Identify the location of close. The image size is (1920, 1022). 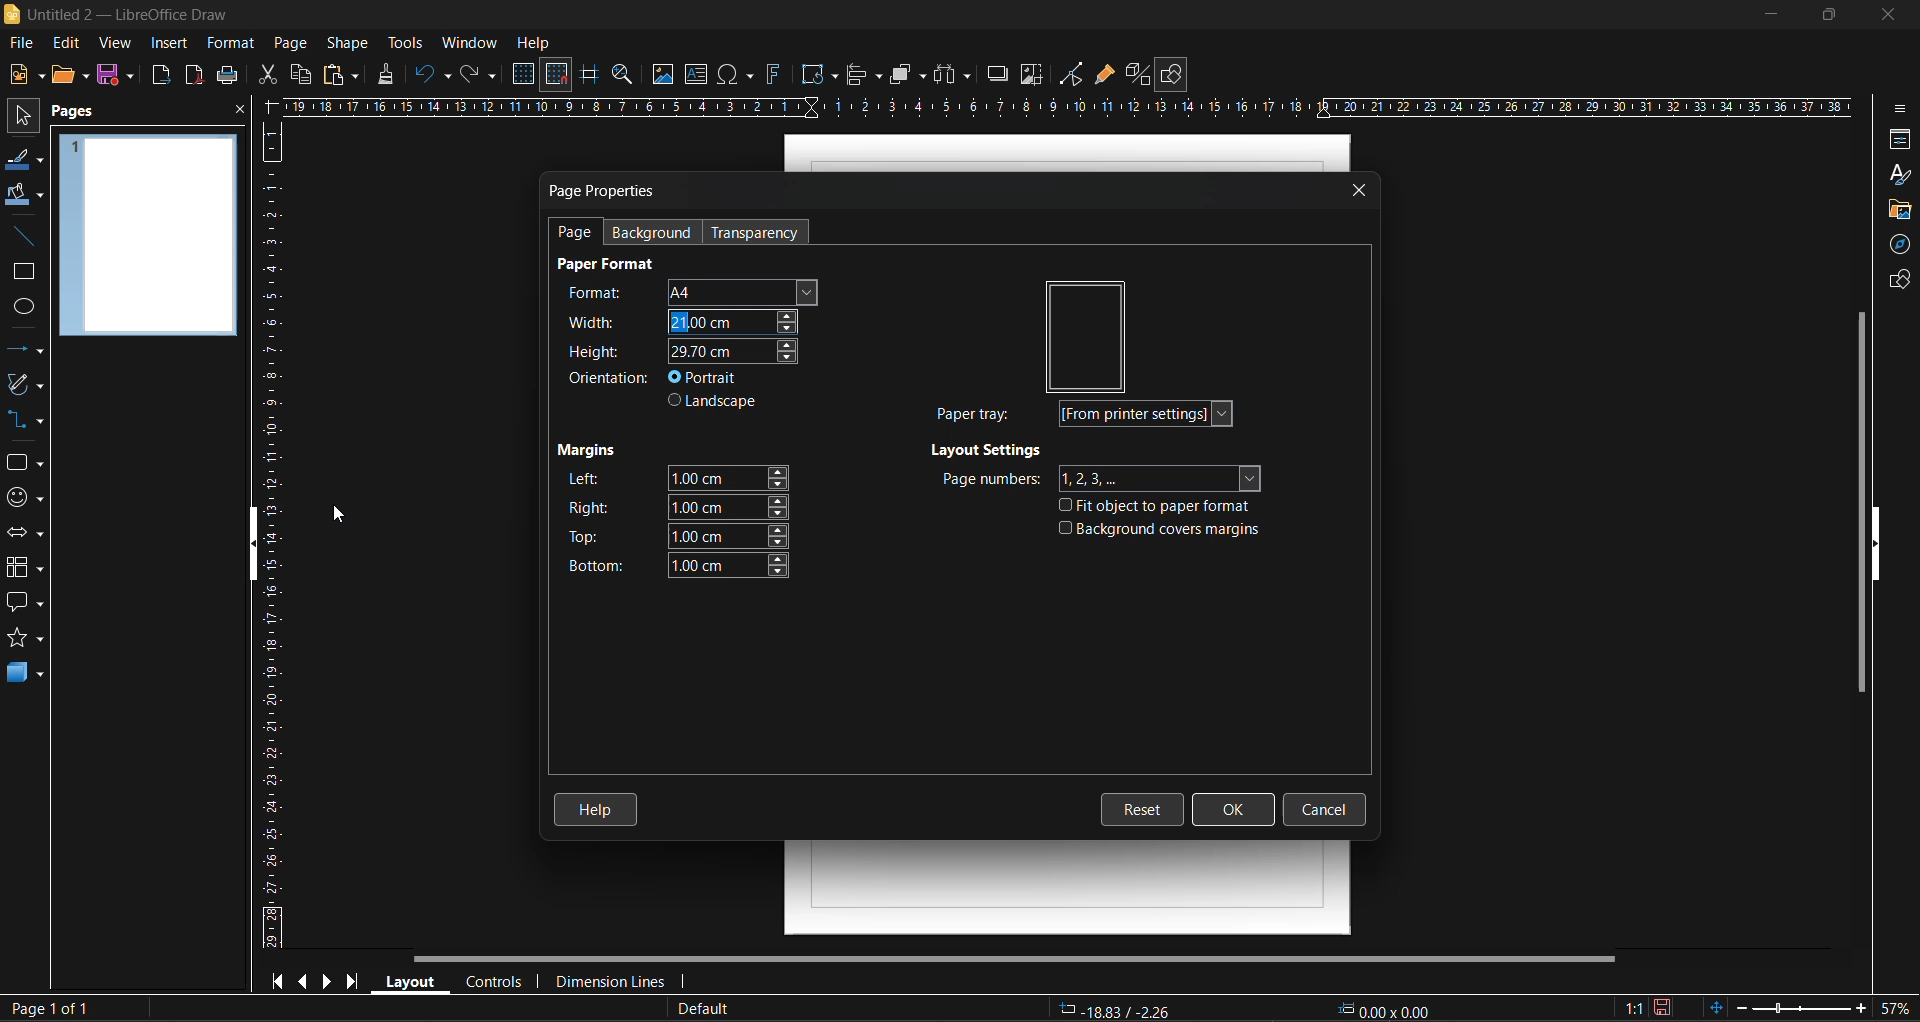
(1361, 191).